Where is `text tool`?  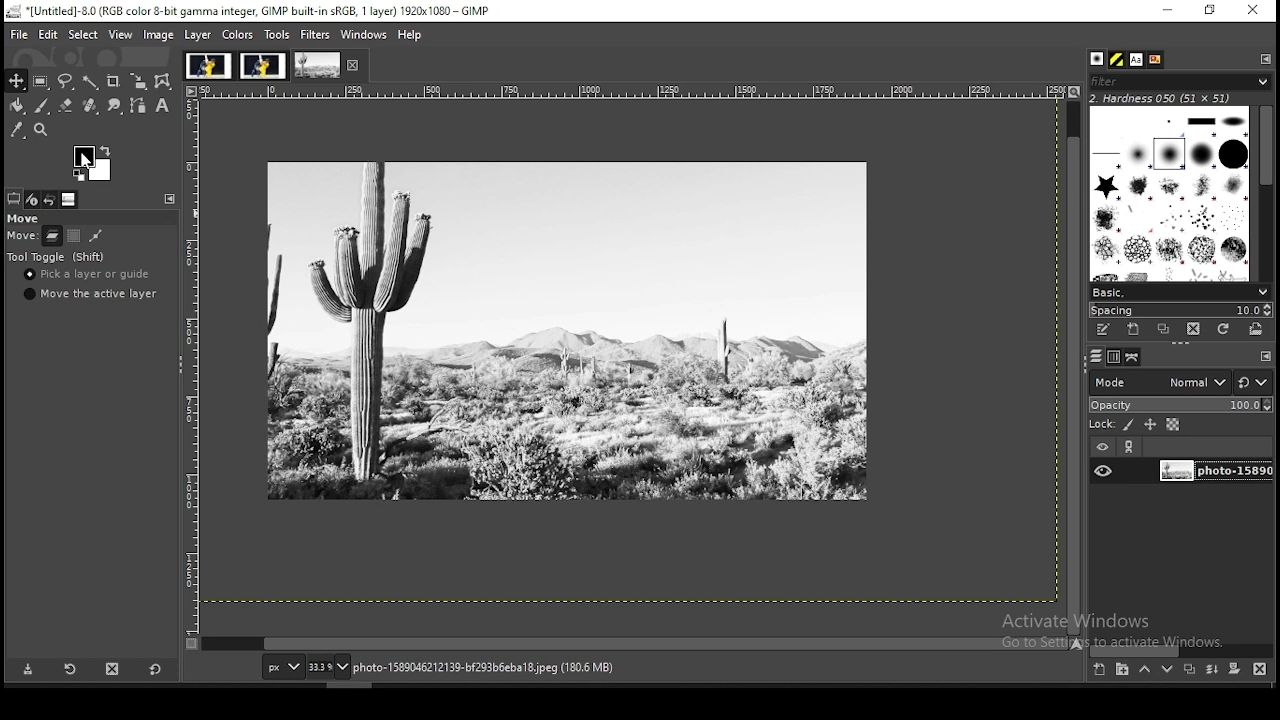
text tool is located at coordinates (164, 106).